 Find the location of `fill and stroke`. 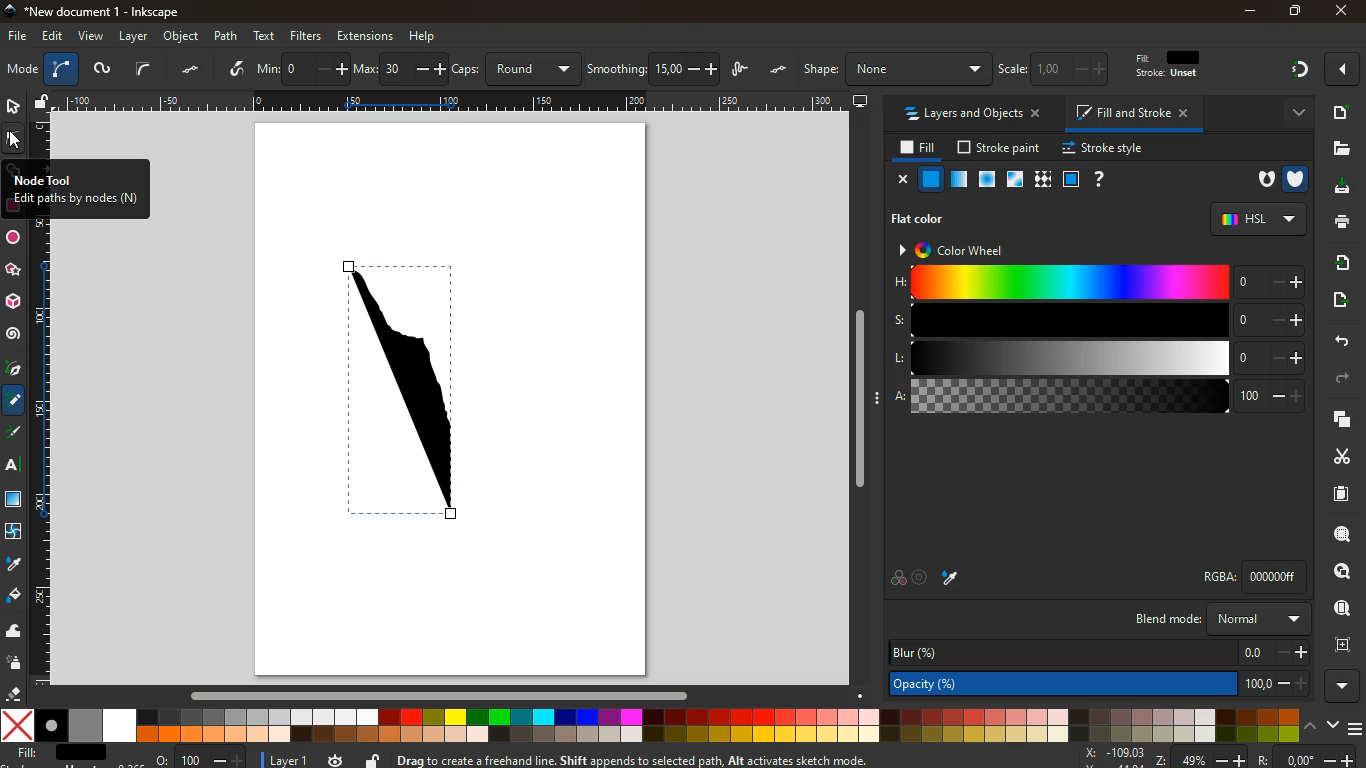

fill and stroke is located at coordinates (1133, 112).